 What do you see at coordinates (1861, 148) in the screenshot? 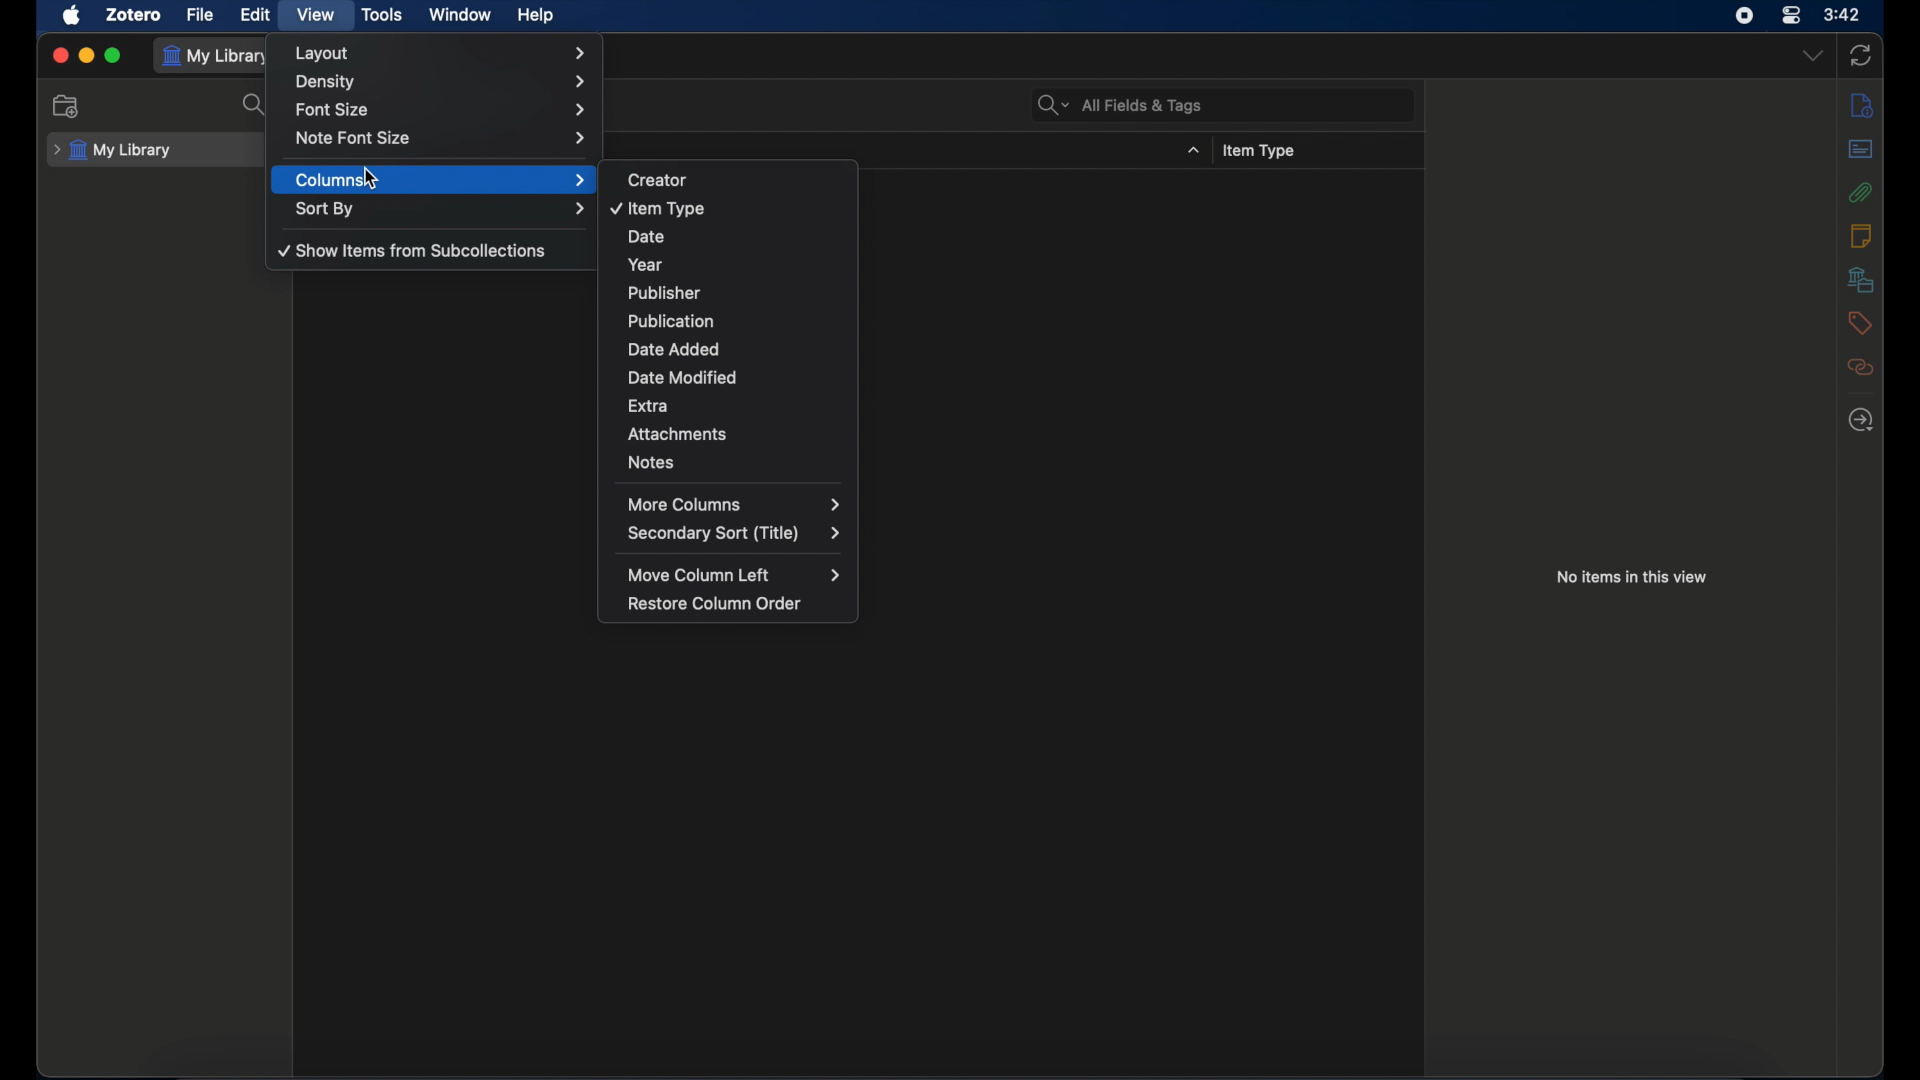
I see `abstract` at bounding box center [1861, 148].